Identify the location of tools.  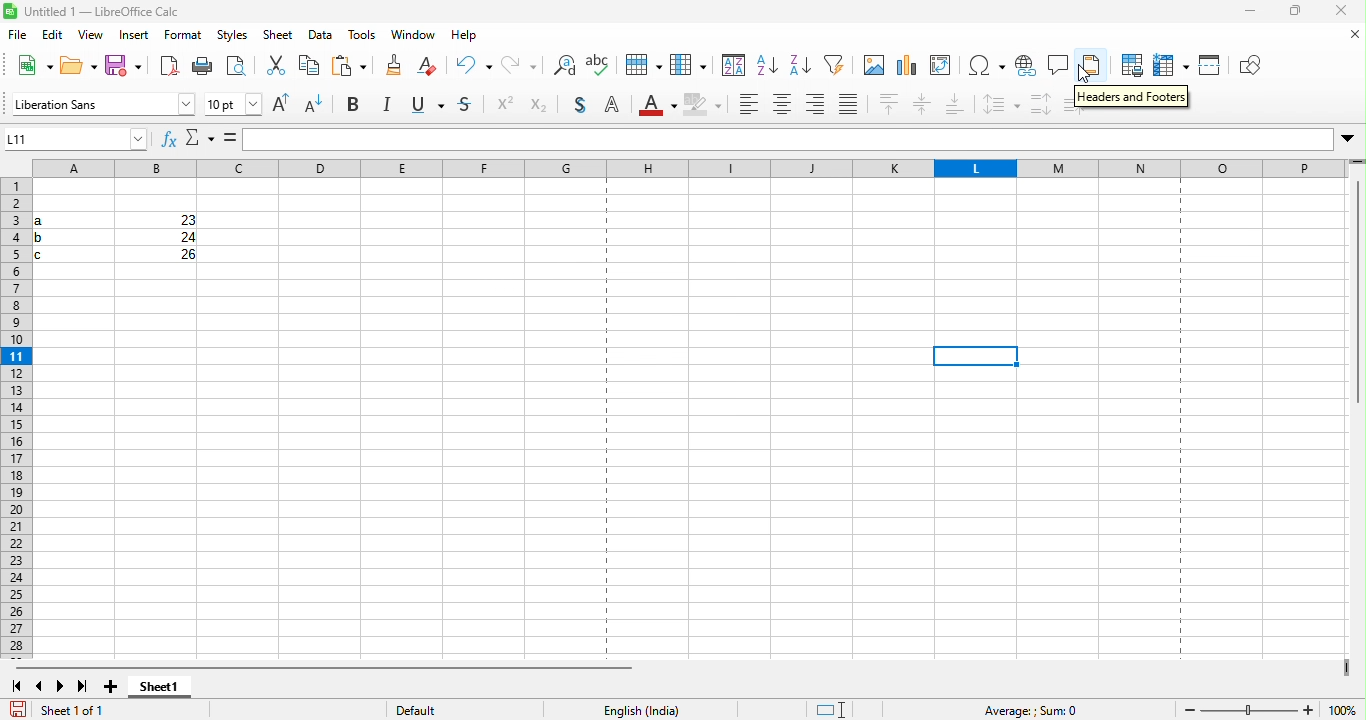
(360, 38).